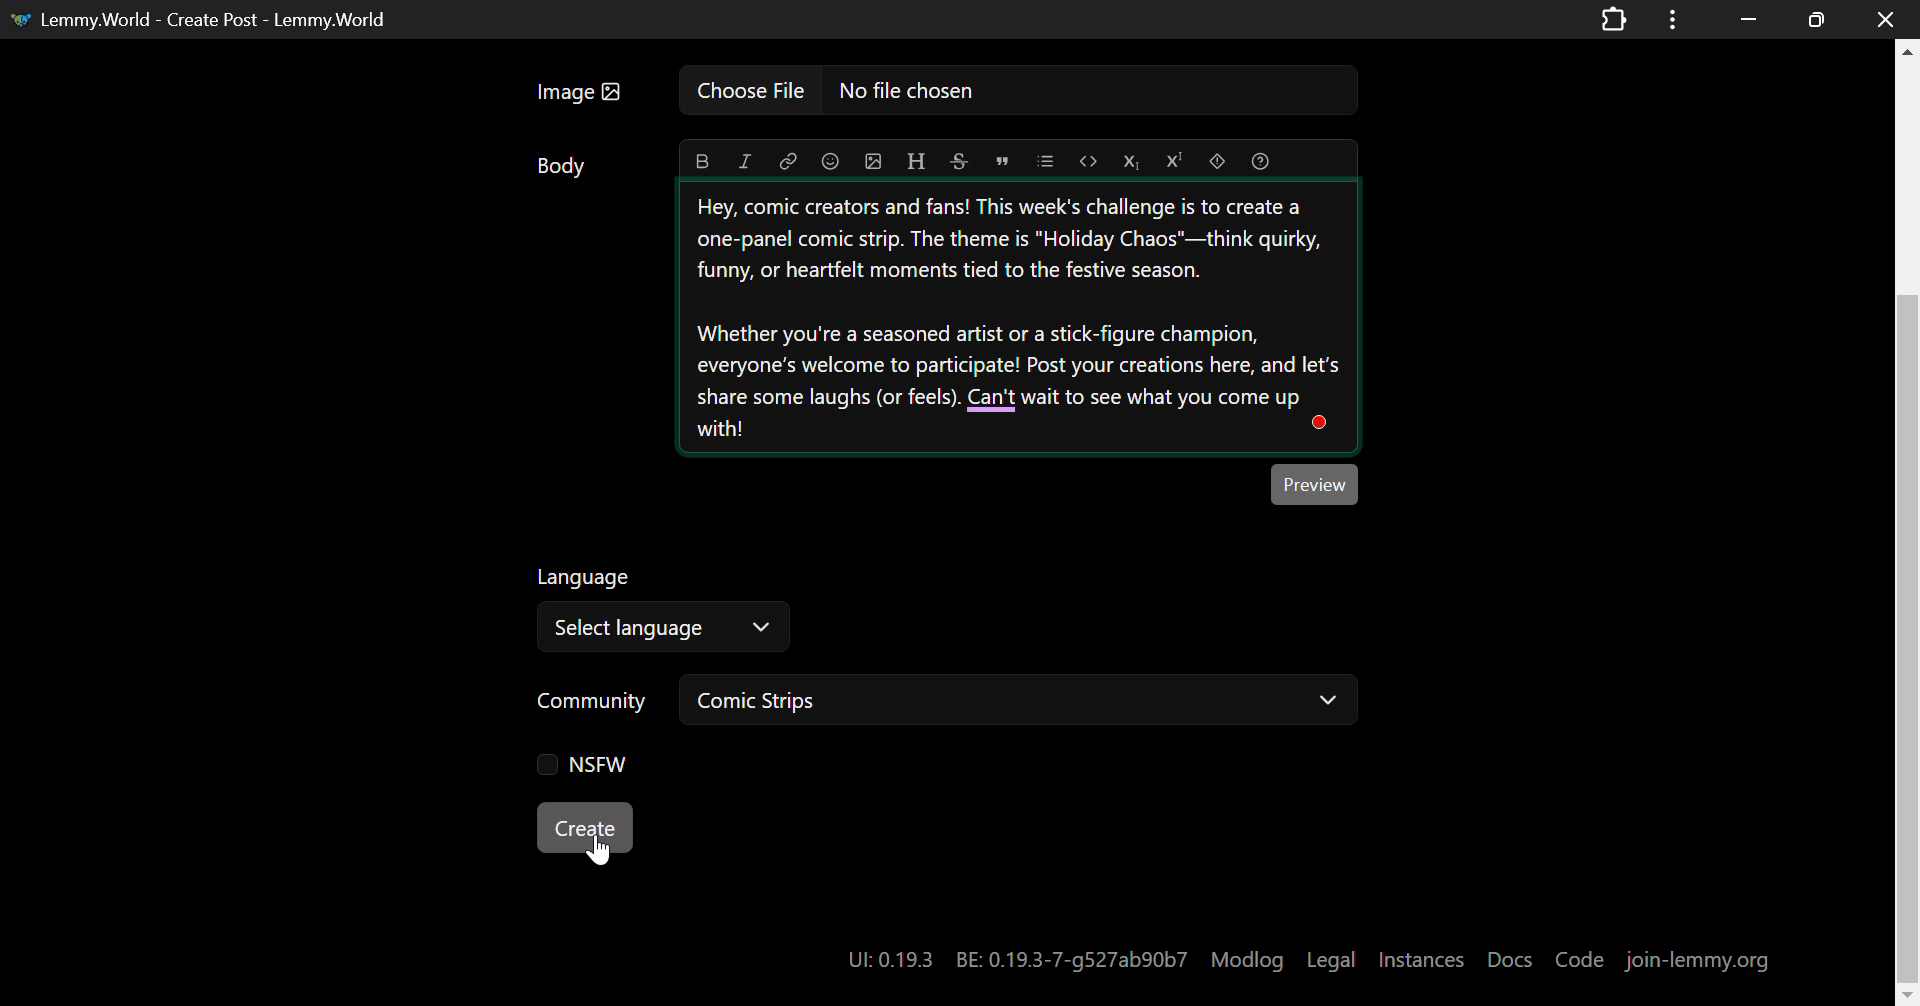 The image size is (1920, 1006). What do you see at coordinates (702, 163) in the screenshot?
I see `bold` at bounding box center [702, 163].